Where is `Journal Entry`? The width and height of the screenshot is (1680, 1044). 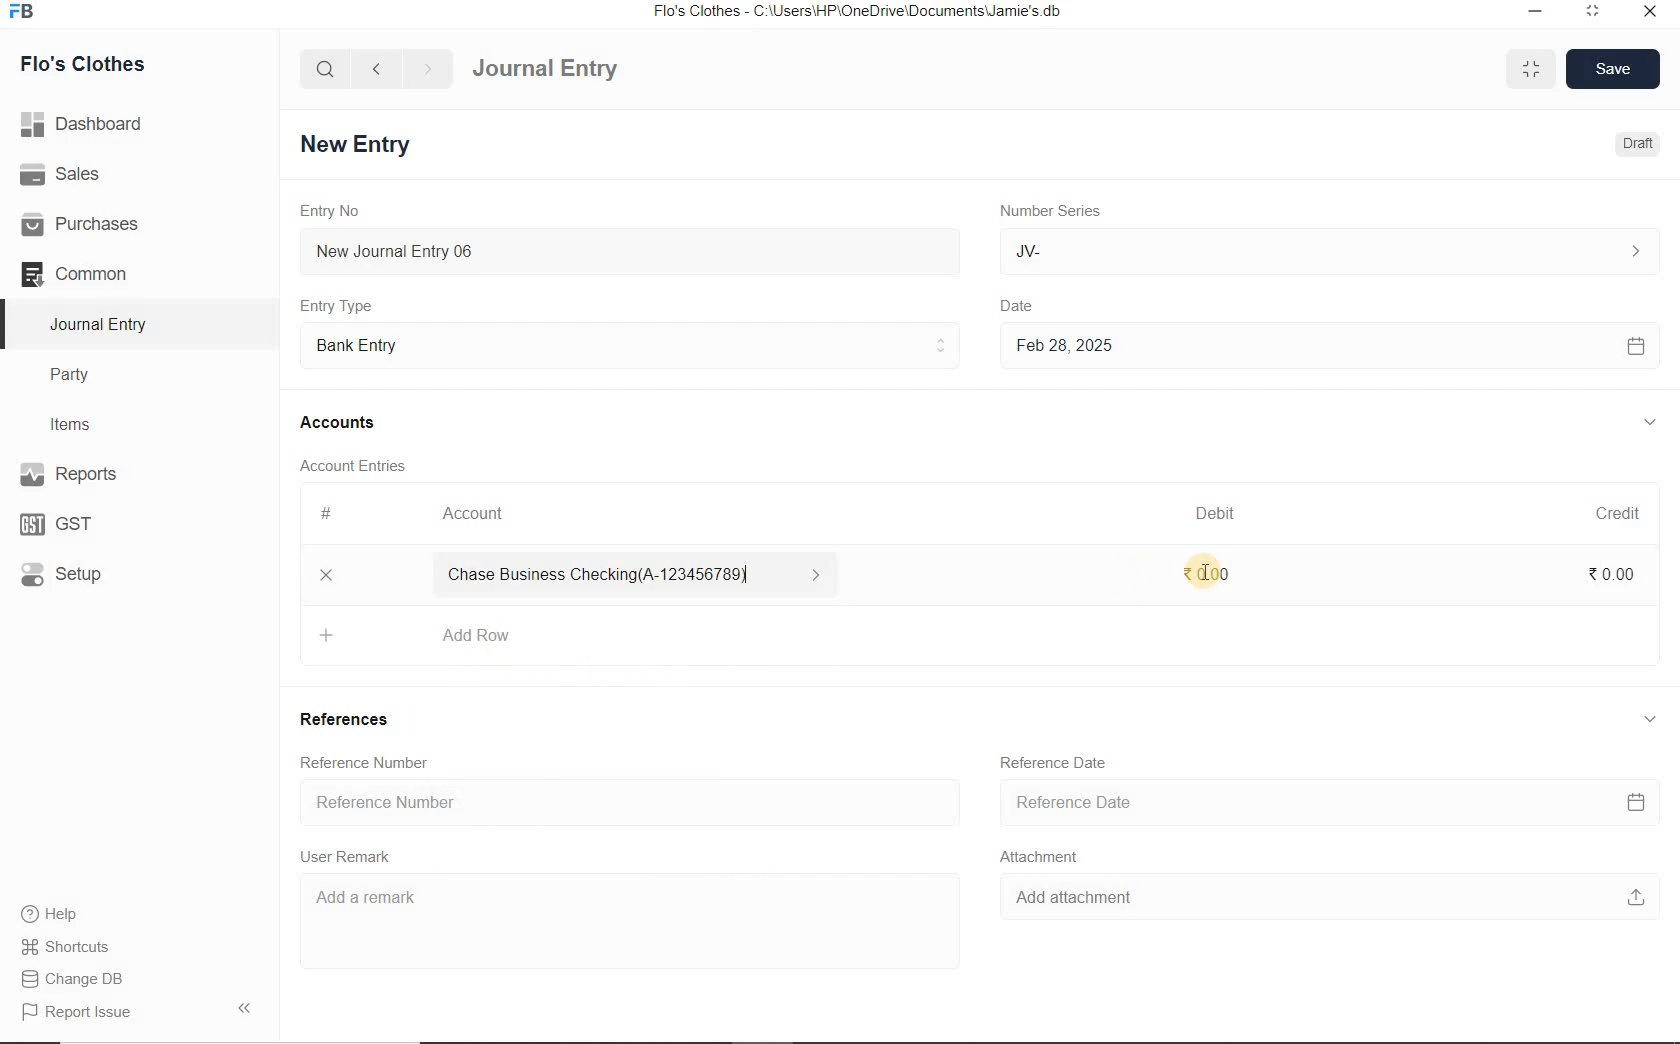
Journal Entry is located at coordinates (581, 66).